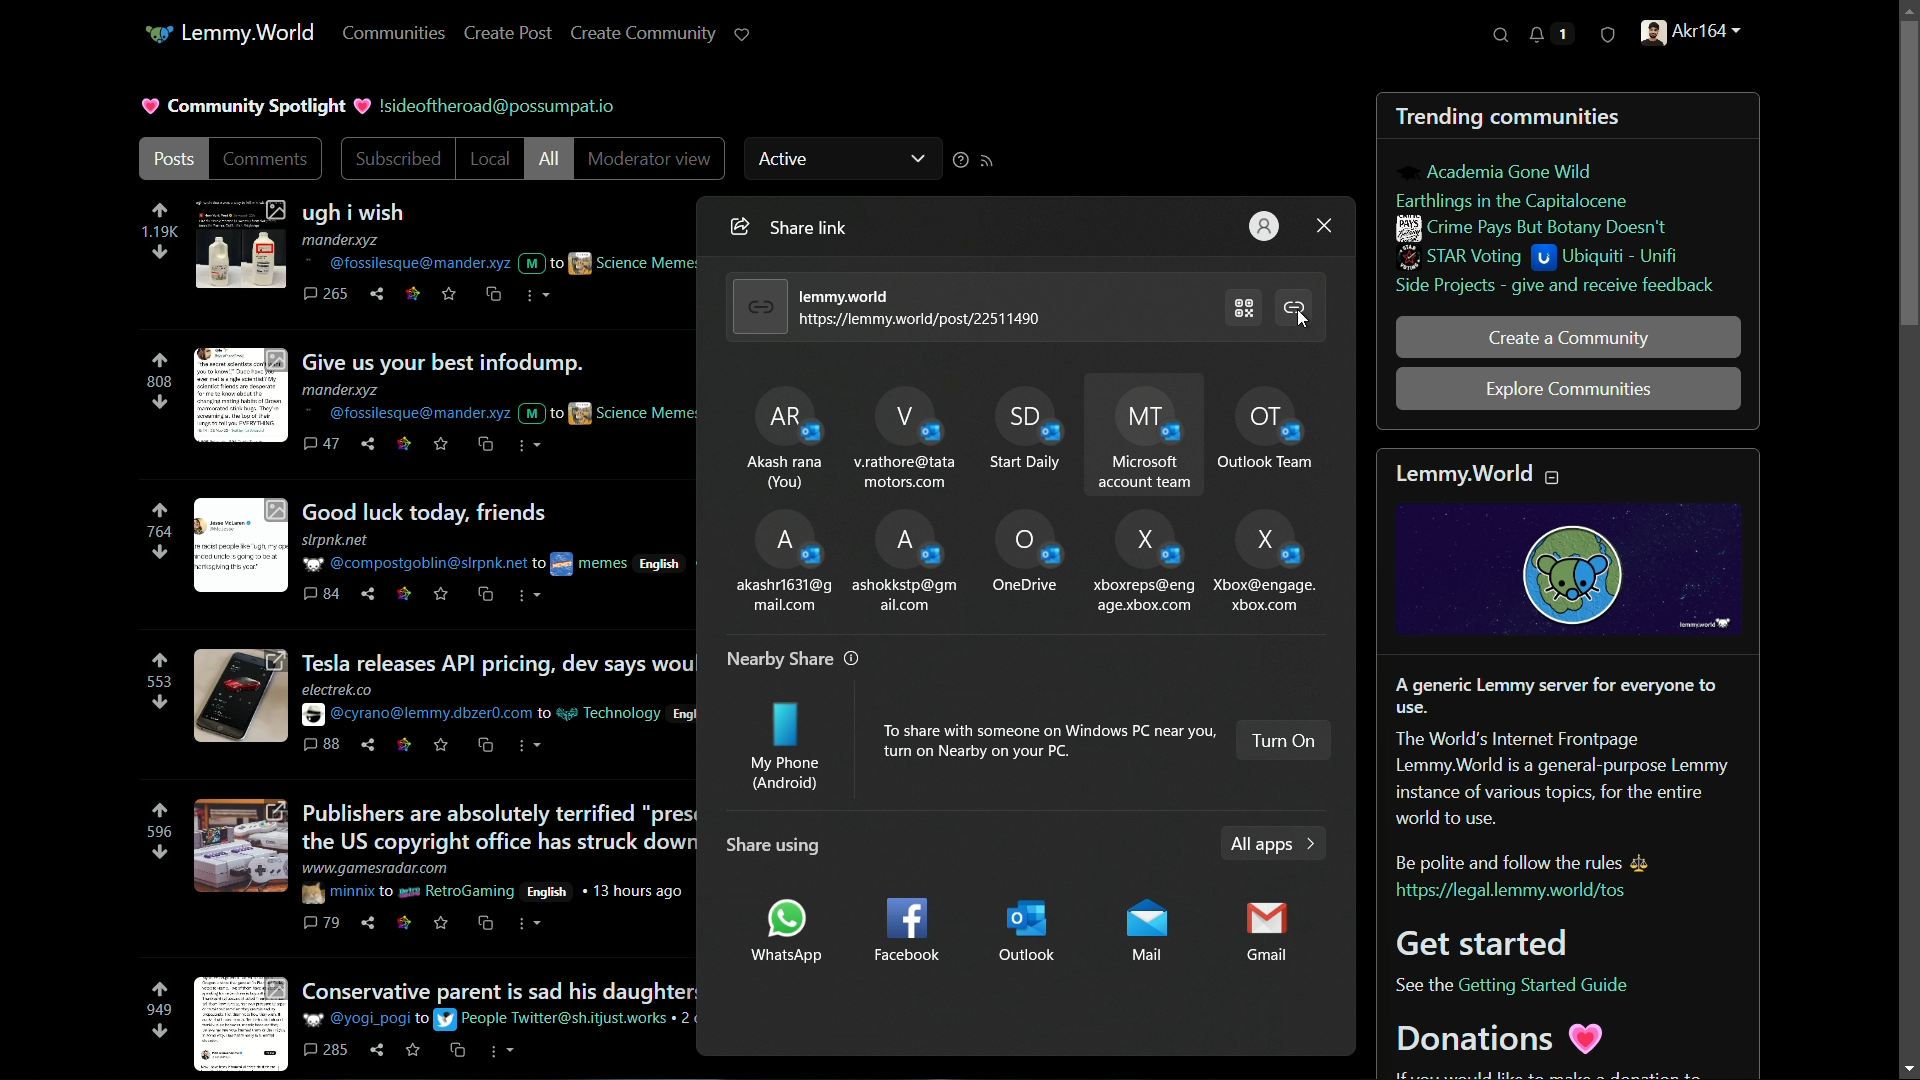 The height and width of the screenshot is (1080, 1920). Describe the element at coordinates (321, 745) in the screenshot. I see `88 comments` at that location.